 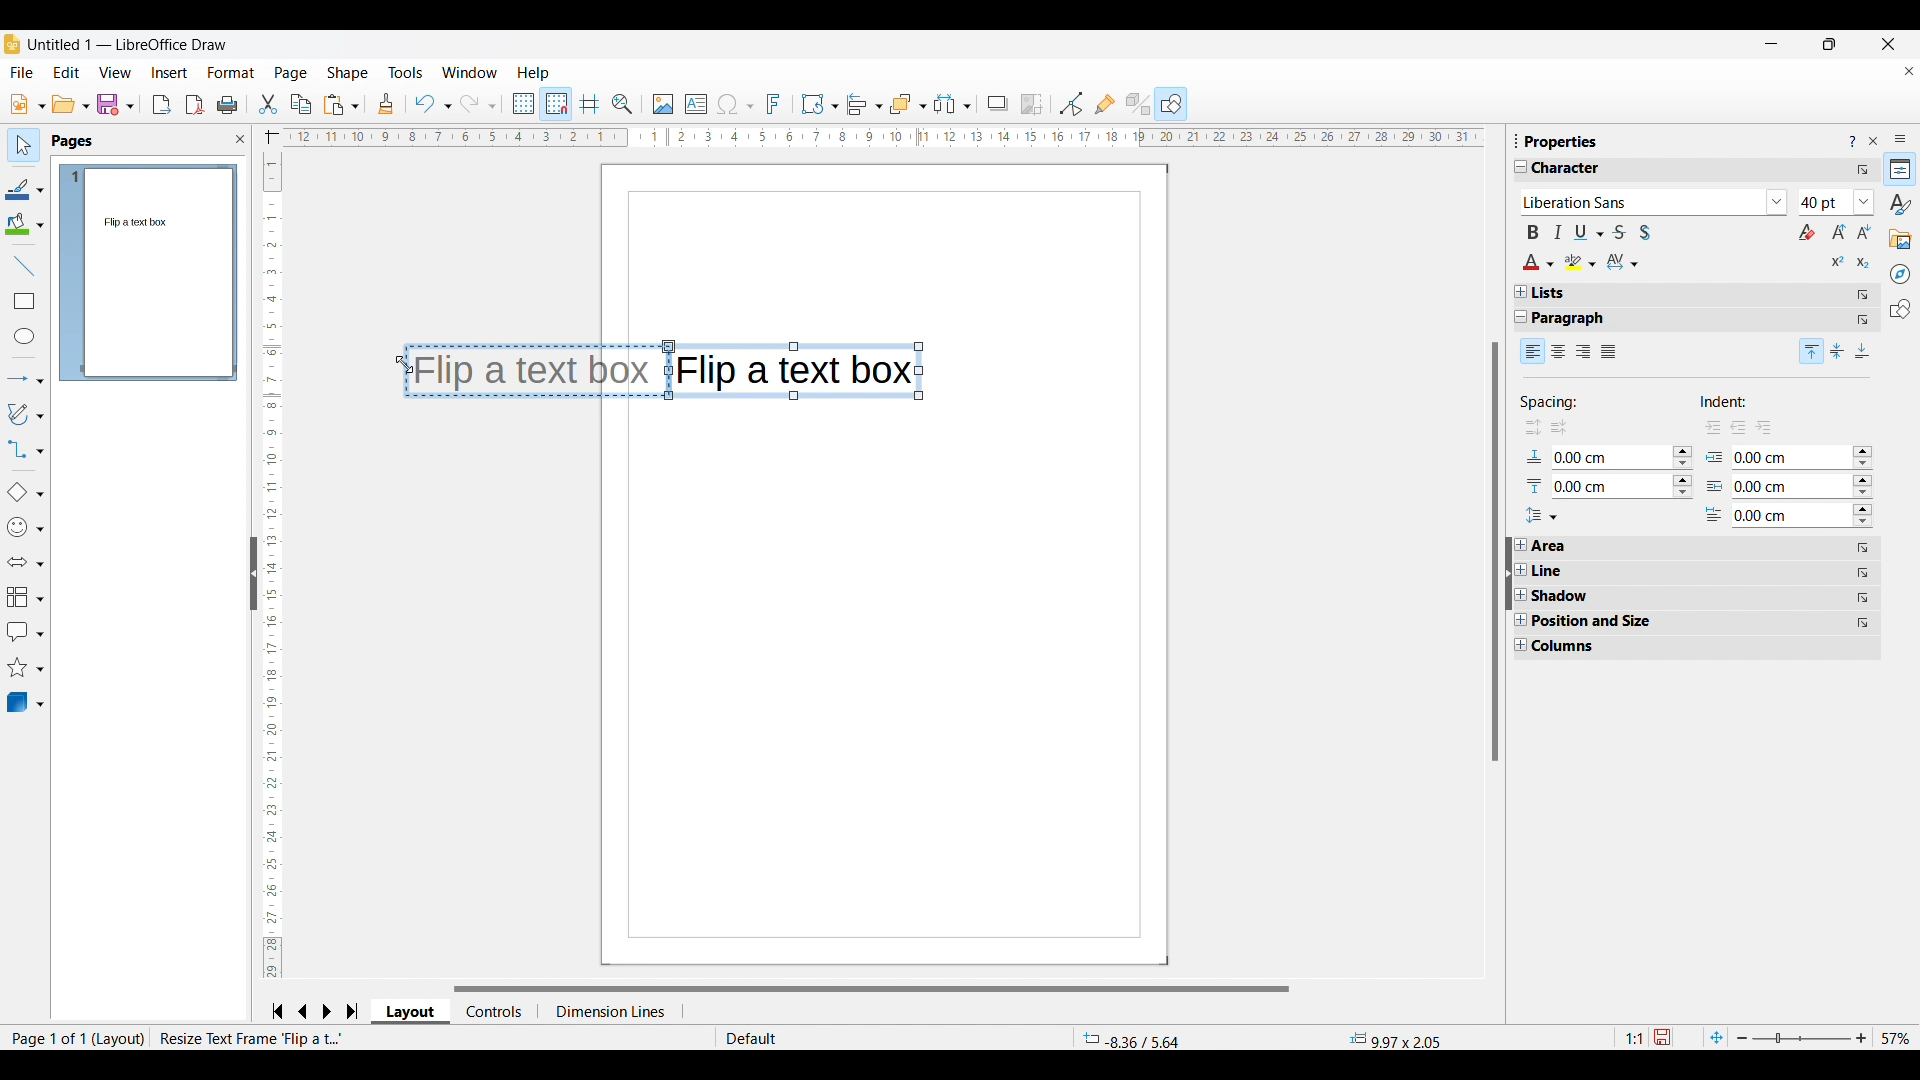 What do you see at coordinates (1106, 104) in the screenshot?
I see `Show gluepoint functions` at bounding box center [1106, 104].